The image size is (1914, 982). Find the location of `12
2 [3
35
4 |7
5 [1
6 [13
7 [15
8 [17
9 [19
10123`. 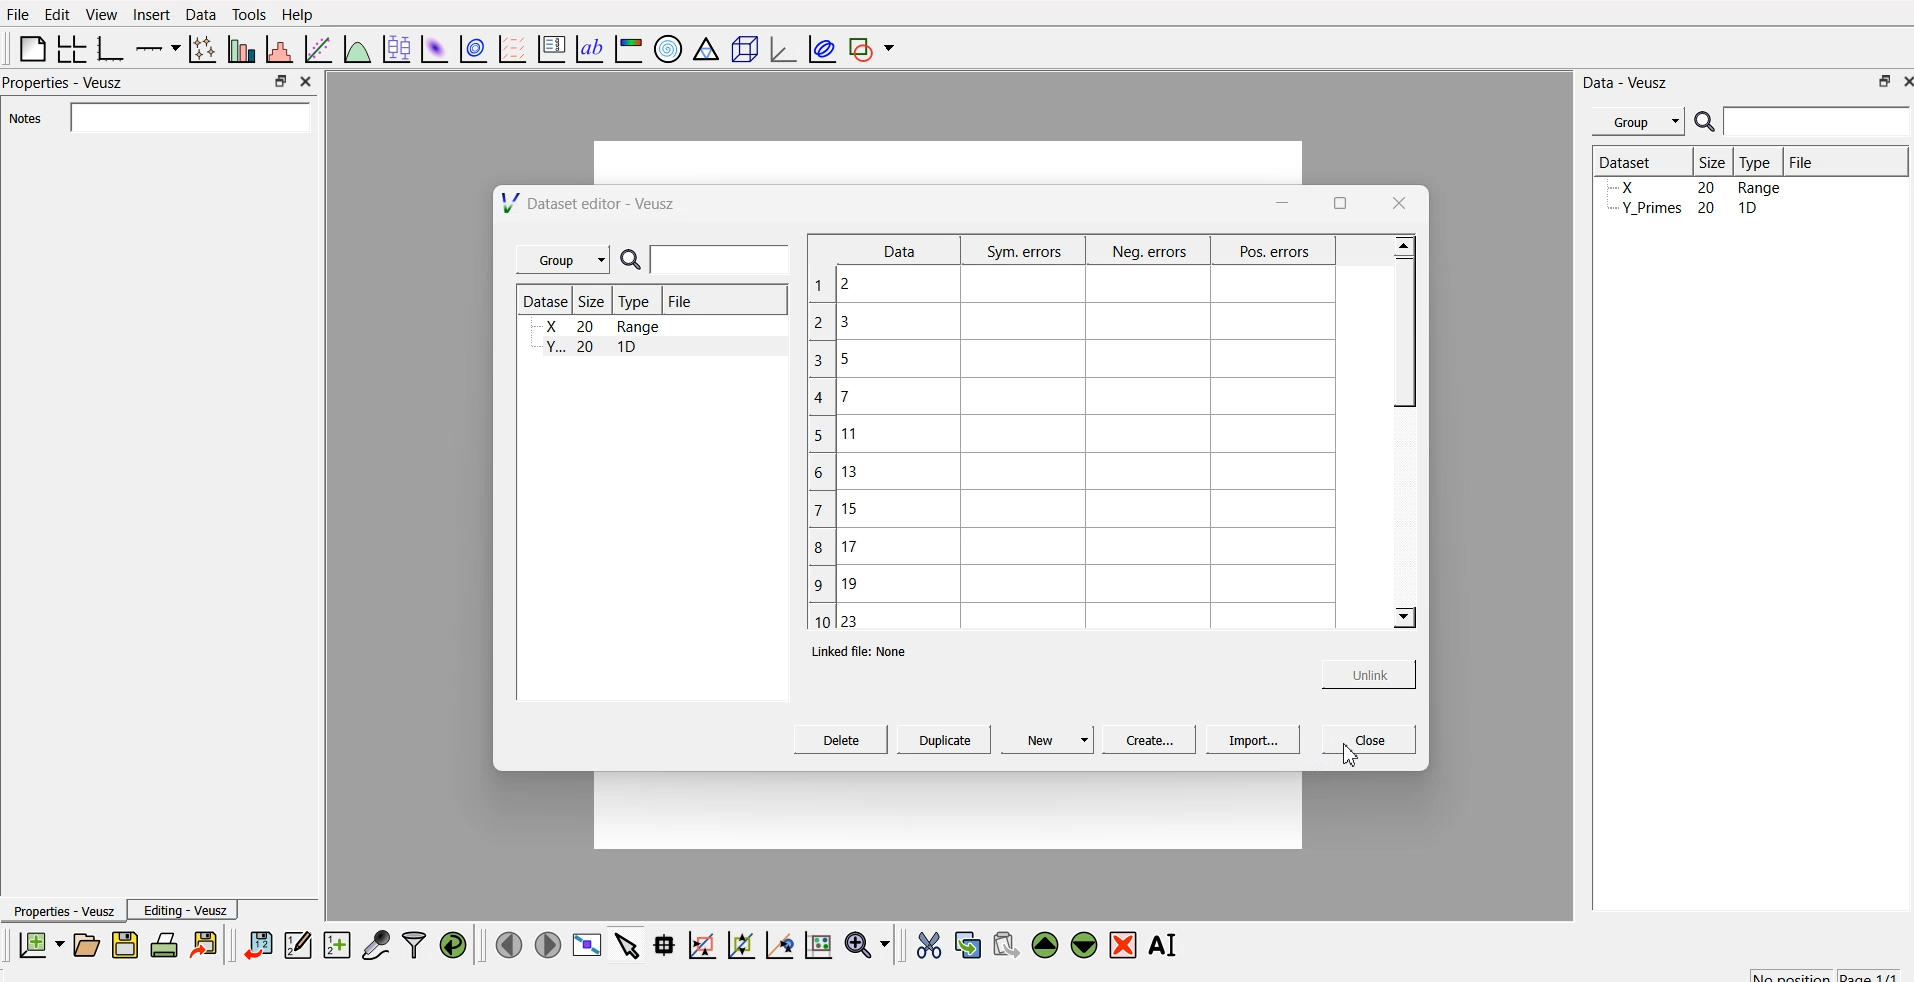

12
2 [3
35
4 |7
5 [1
6 [13
7 [15
8 [17
9 [19
10123 is located at coordinates (834, 448).